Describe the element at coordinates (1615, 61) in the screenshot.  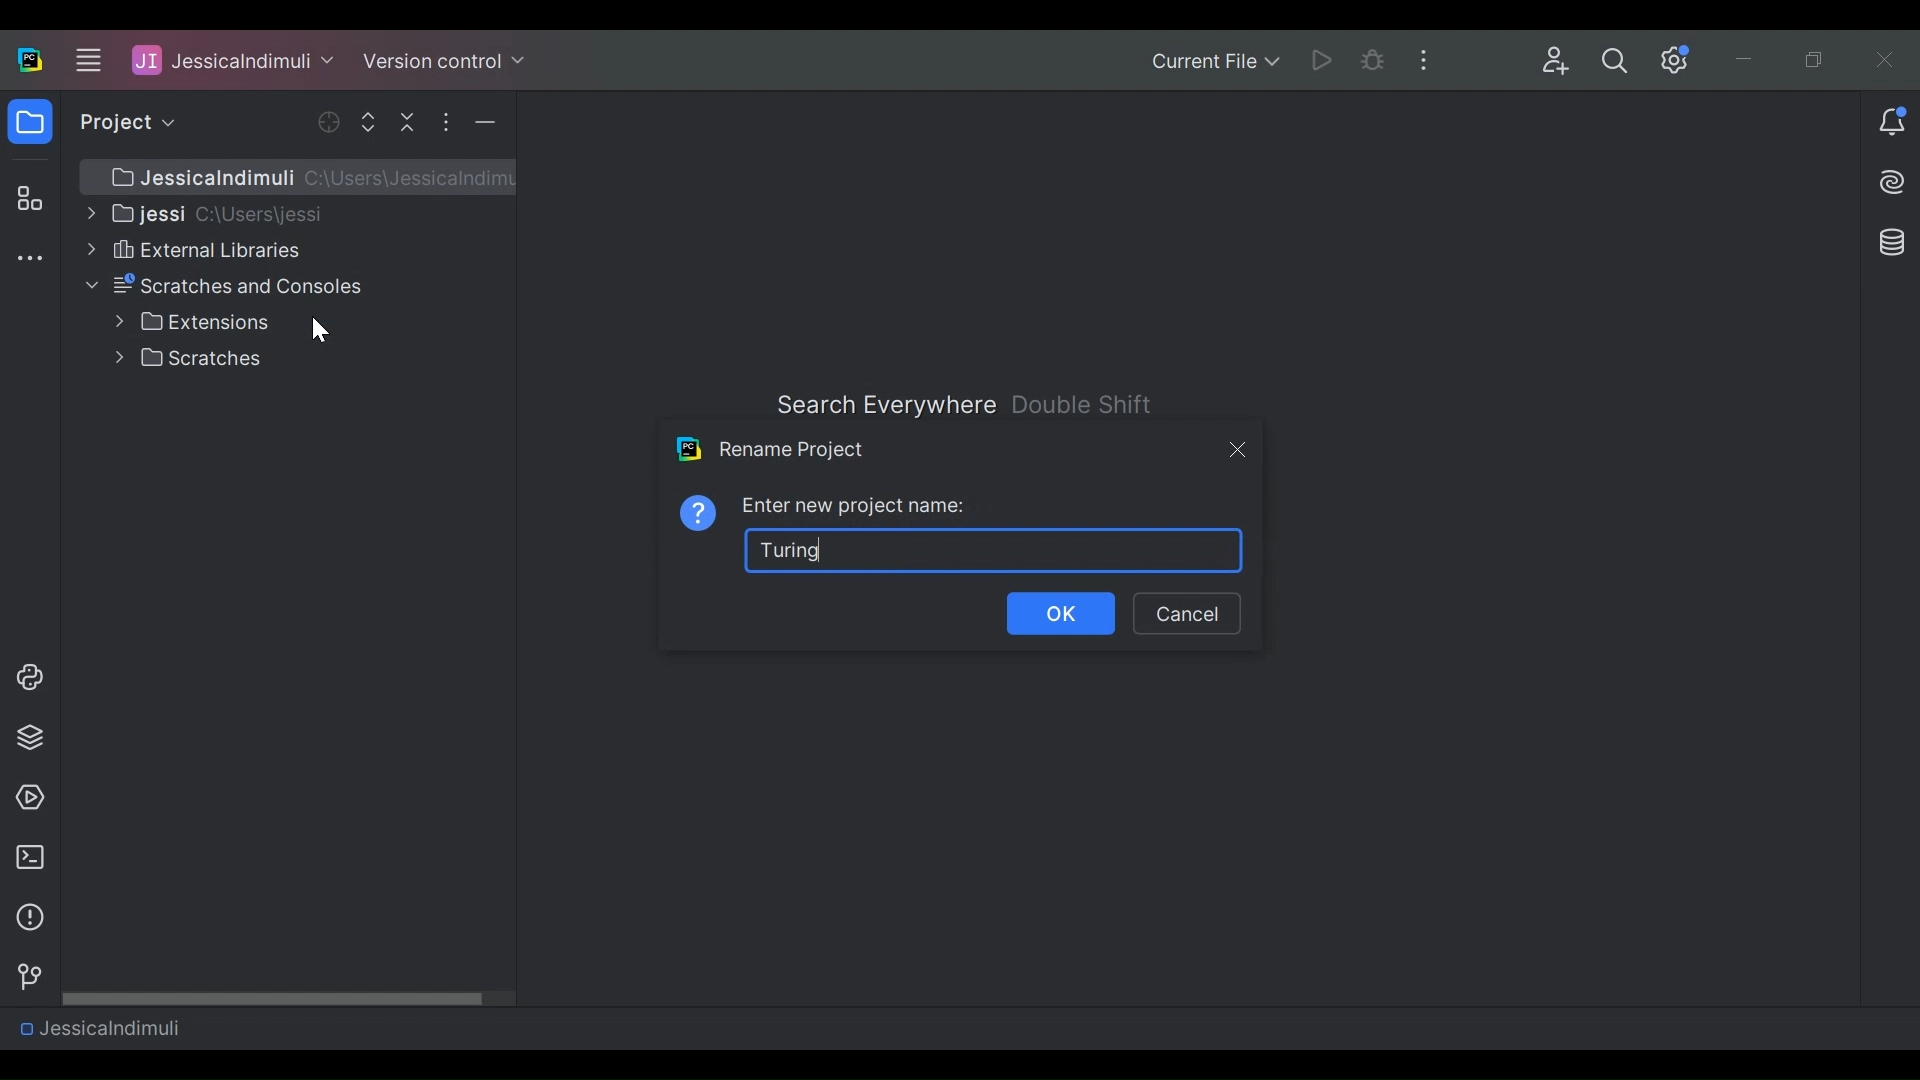
I see `Search` at that location.